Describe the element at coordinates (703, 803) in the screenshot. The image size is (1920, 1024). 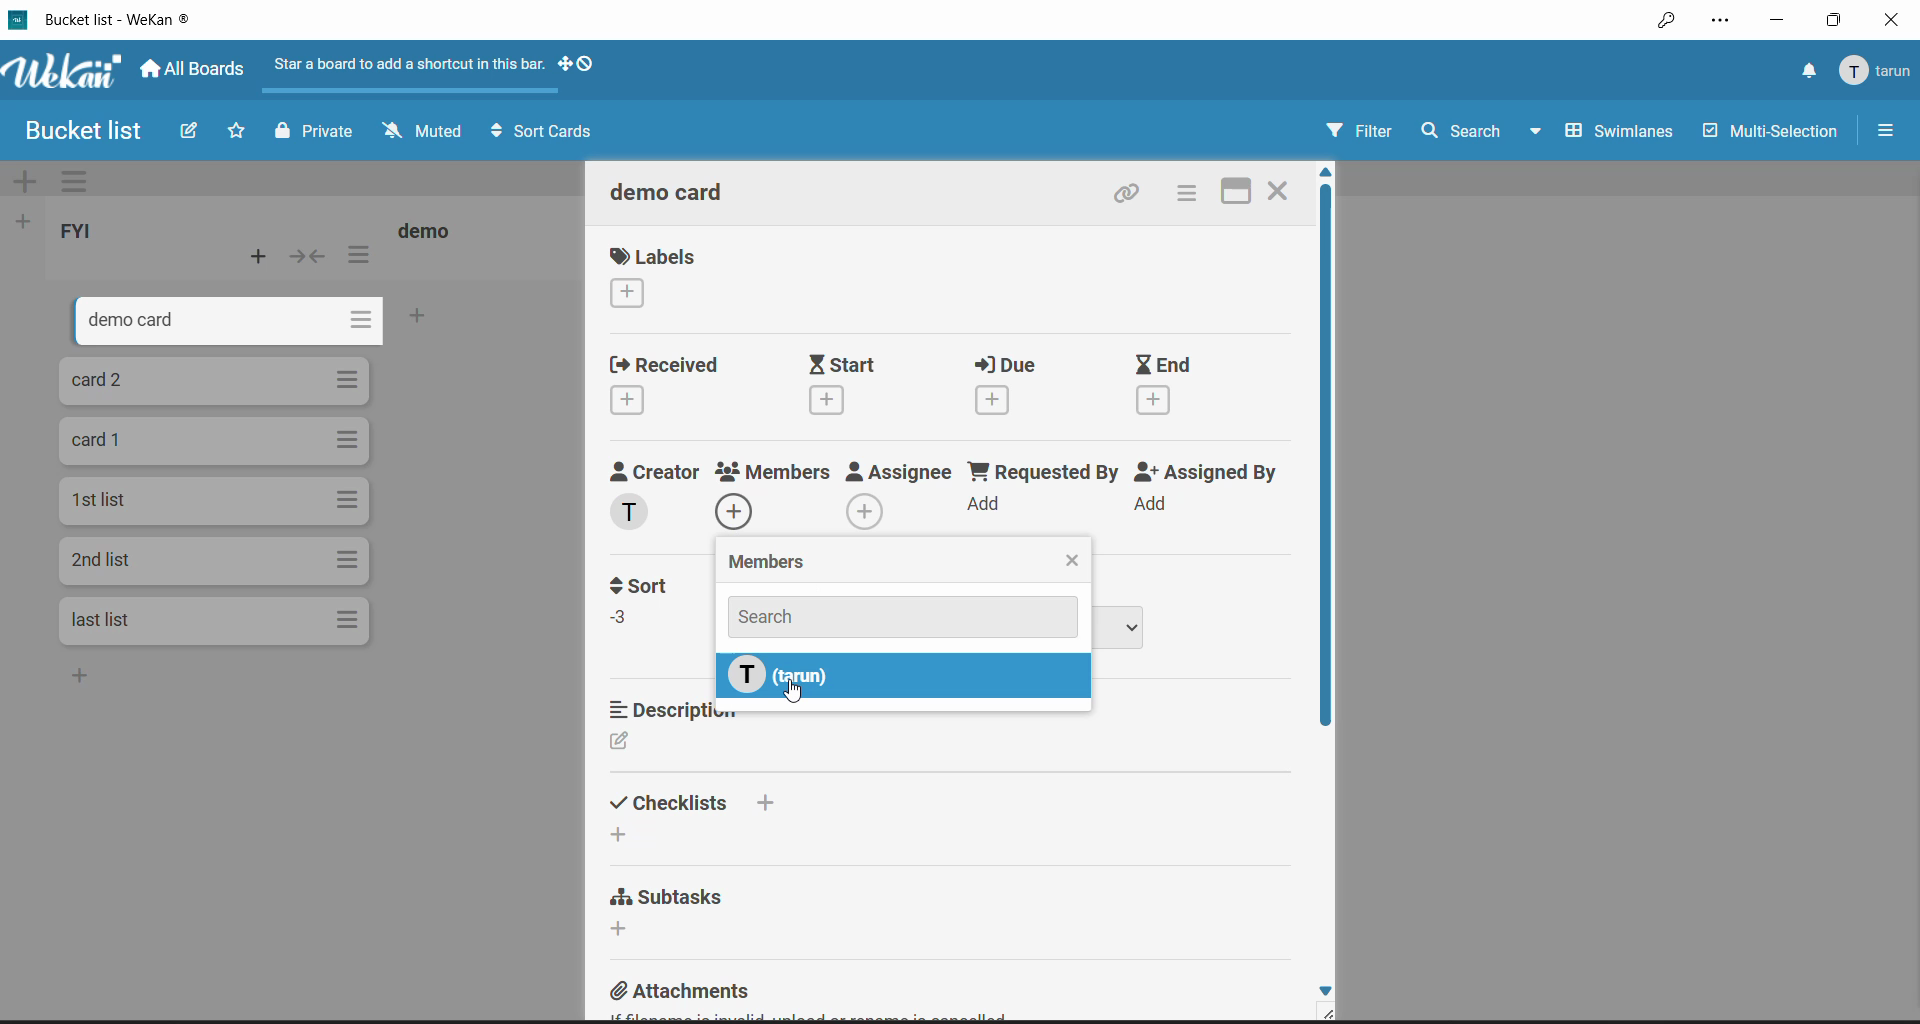
I see `checklists` at that location.